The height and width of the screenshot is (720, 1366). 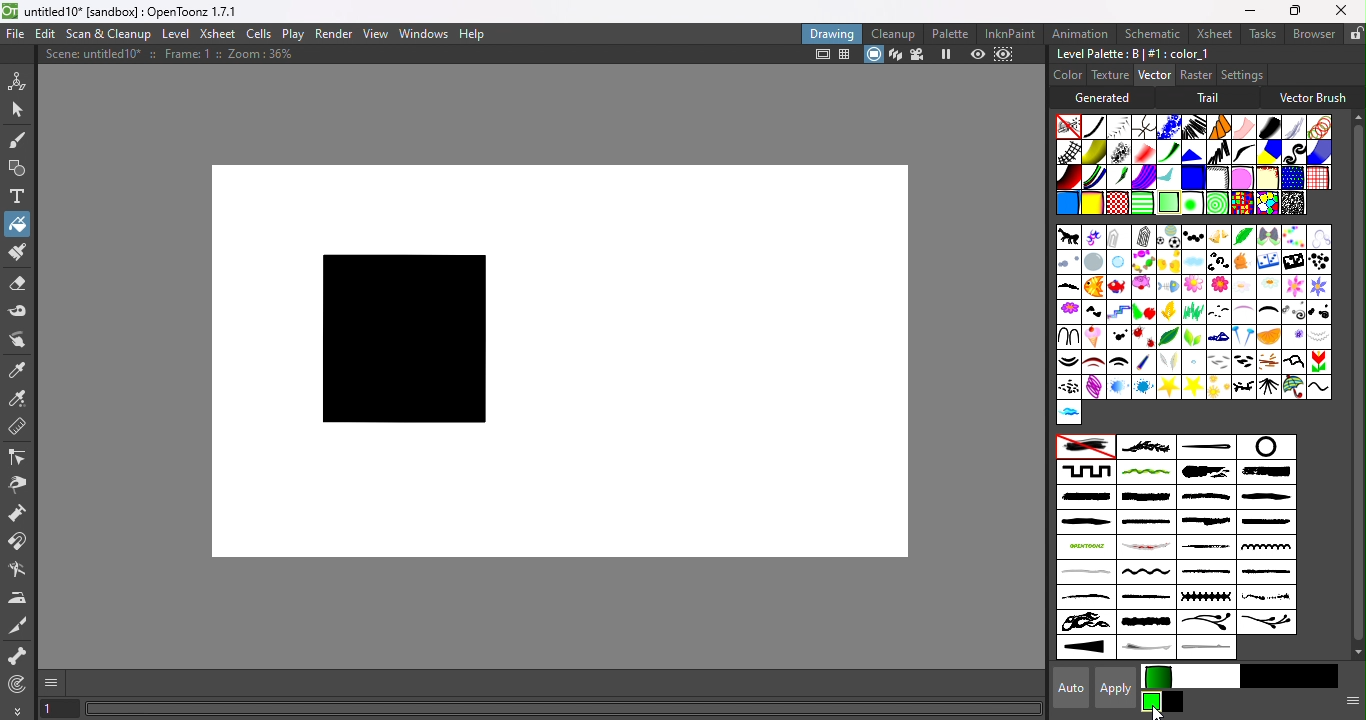 What do you see at coordinates (1158, 710) in the screenshot?
I see `cursor` at bounding box center [1158, 710].